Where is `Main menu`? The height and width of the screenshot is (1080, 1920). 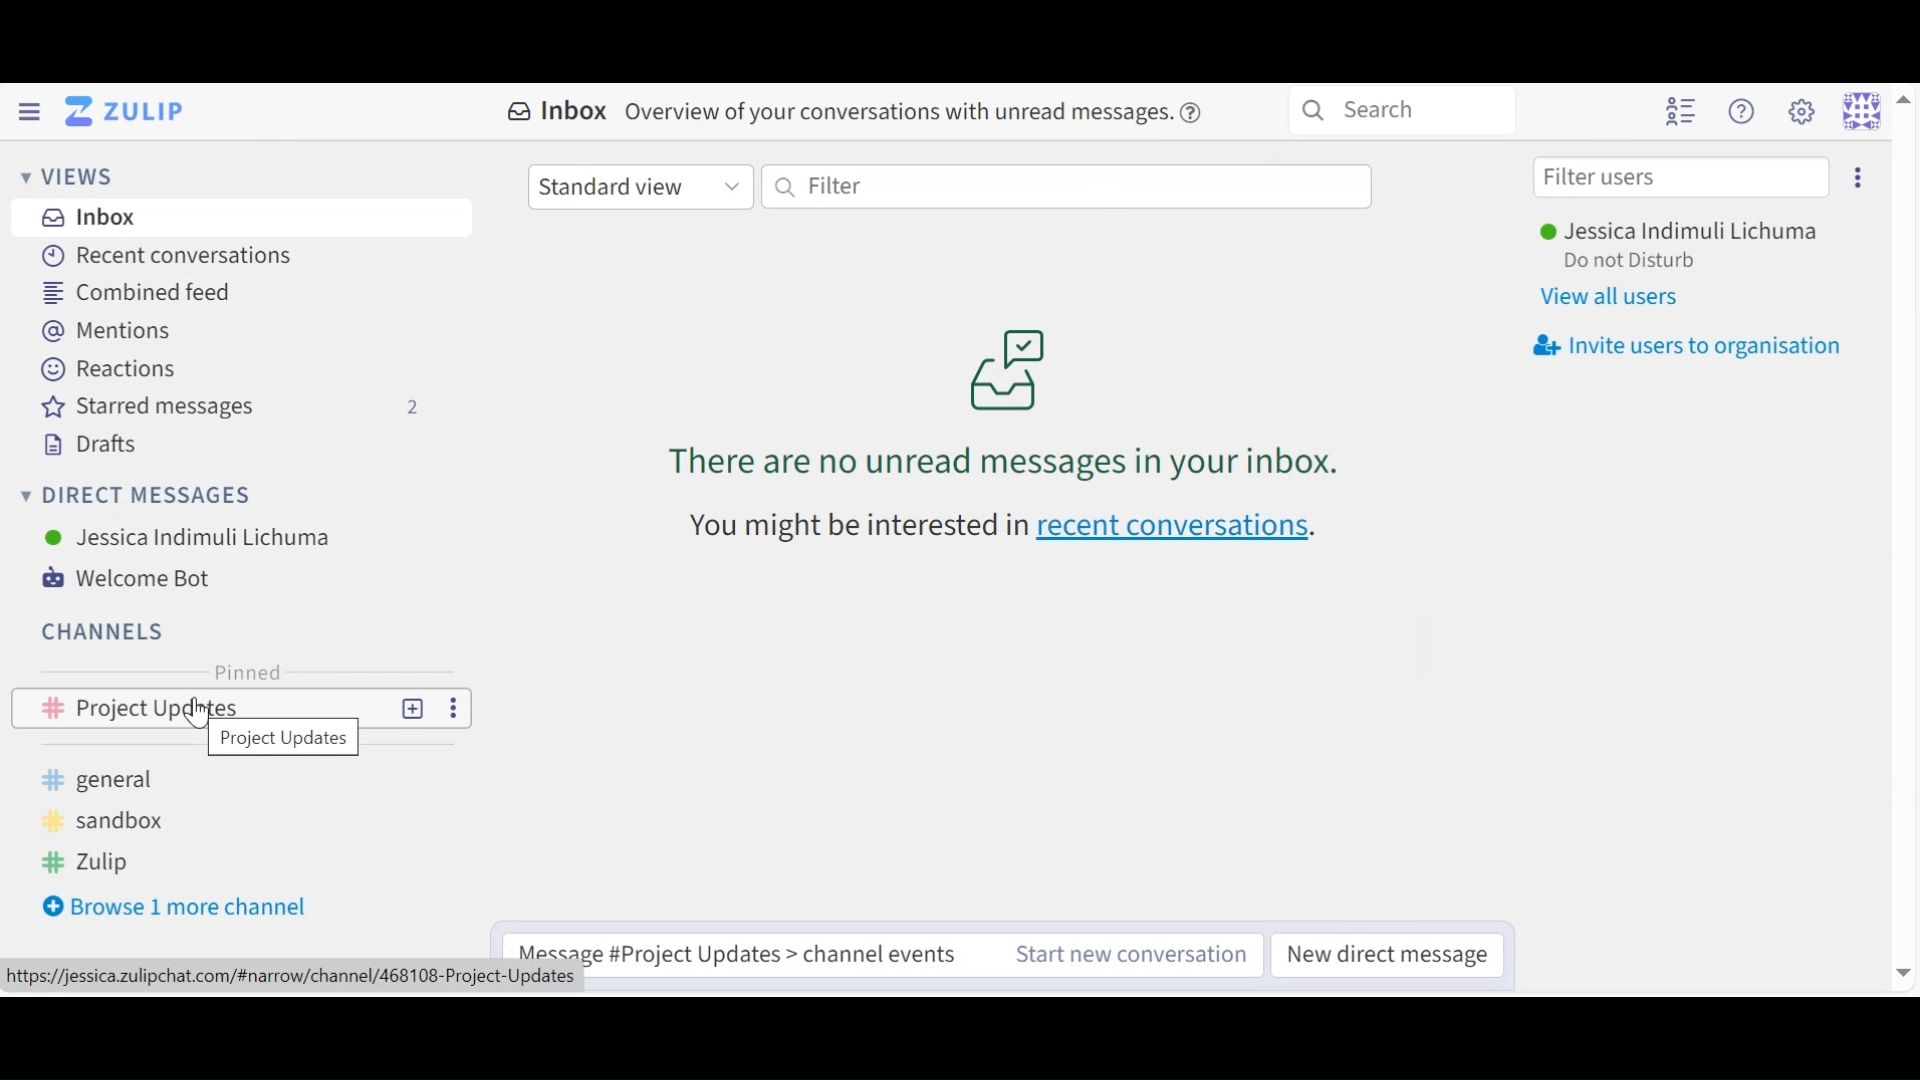
Main menu is located at coordinates (1804, 109).